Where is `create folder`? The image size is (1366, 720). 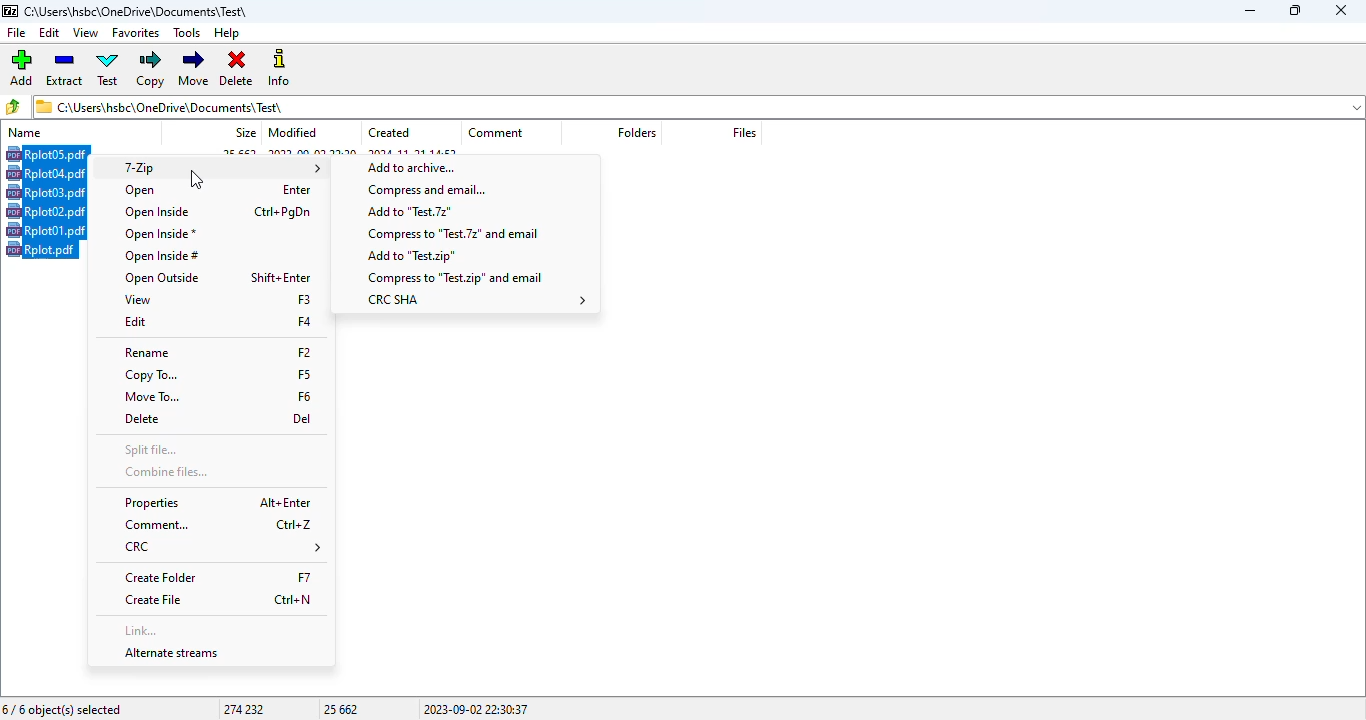
create folder is located at coordinates (220, 578).